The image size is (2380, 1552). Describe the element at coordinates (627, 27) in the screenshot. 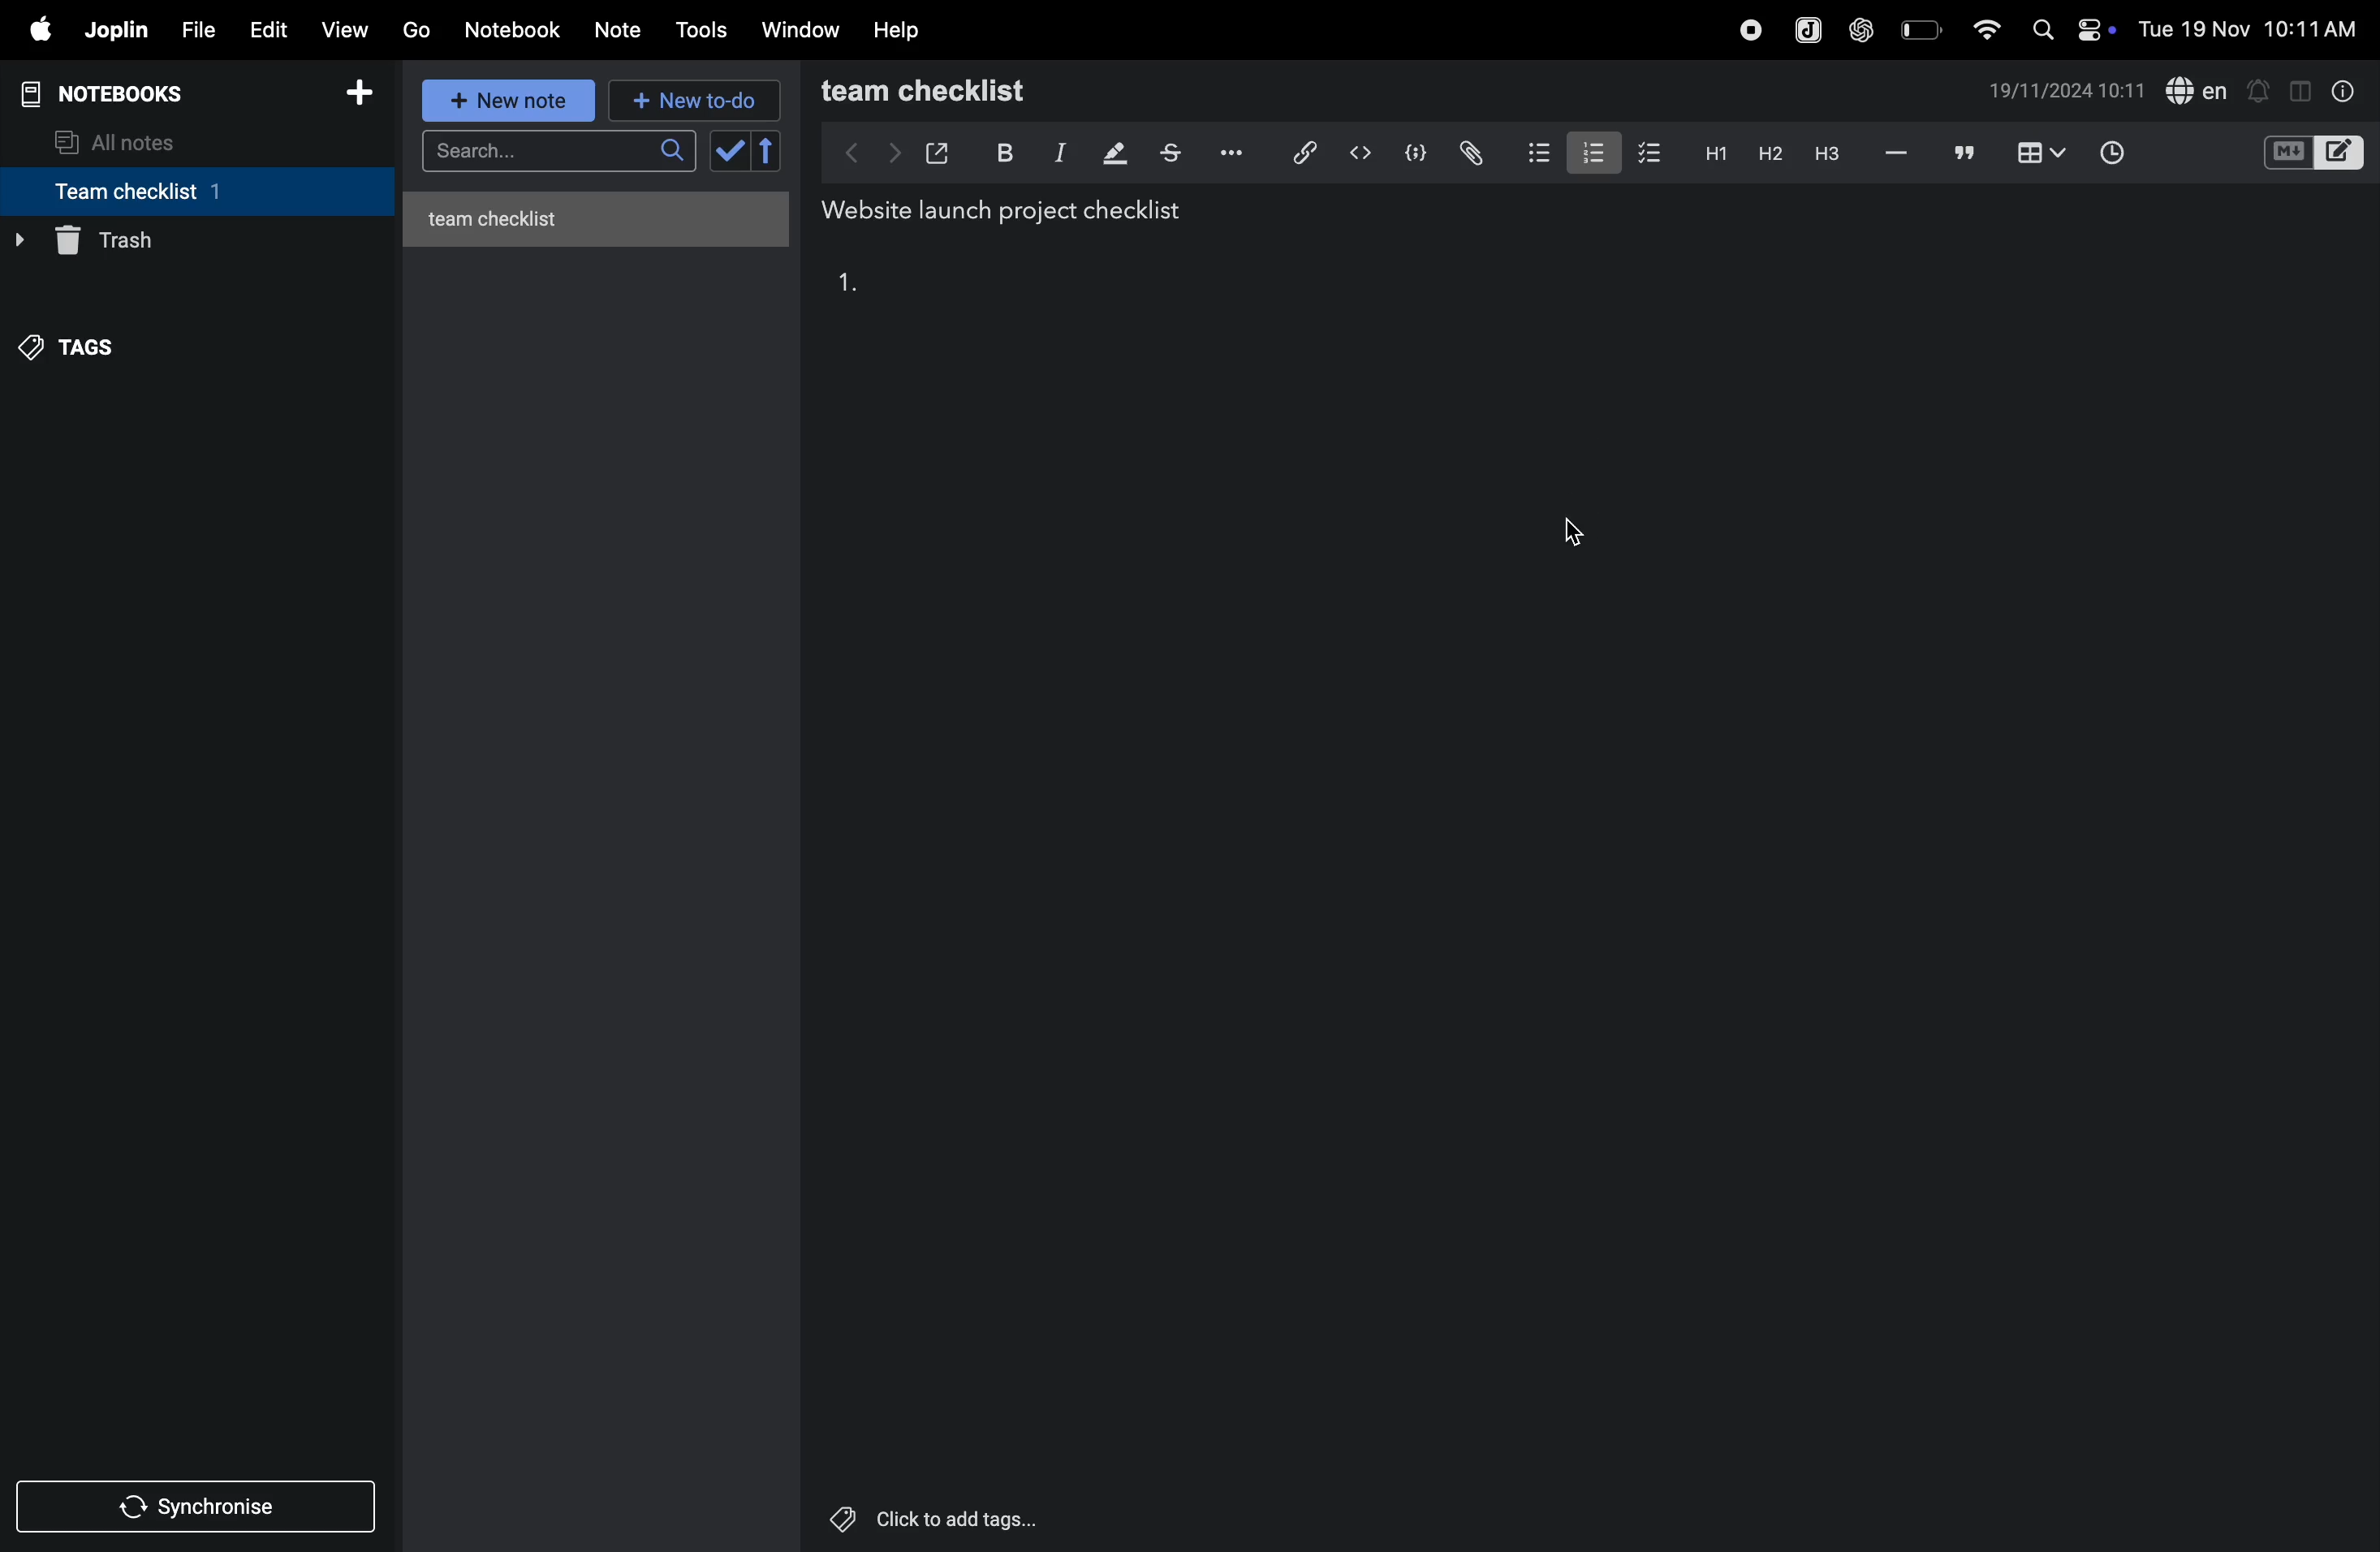

I see `note` at that location.